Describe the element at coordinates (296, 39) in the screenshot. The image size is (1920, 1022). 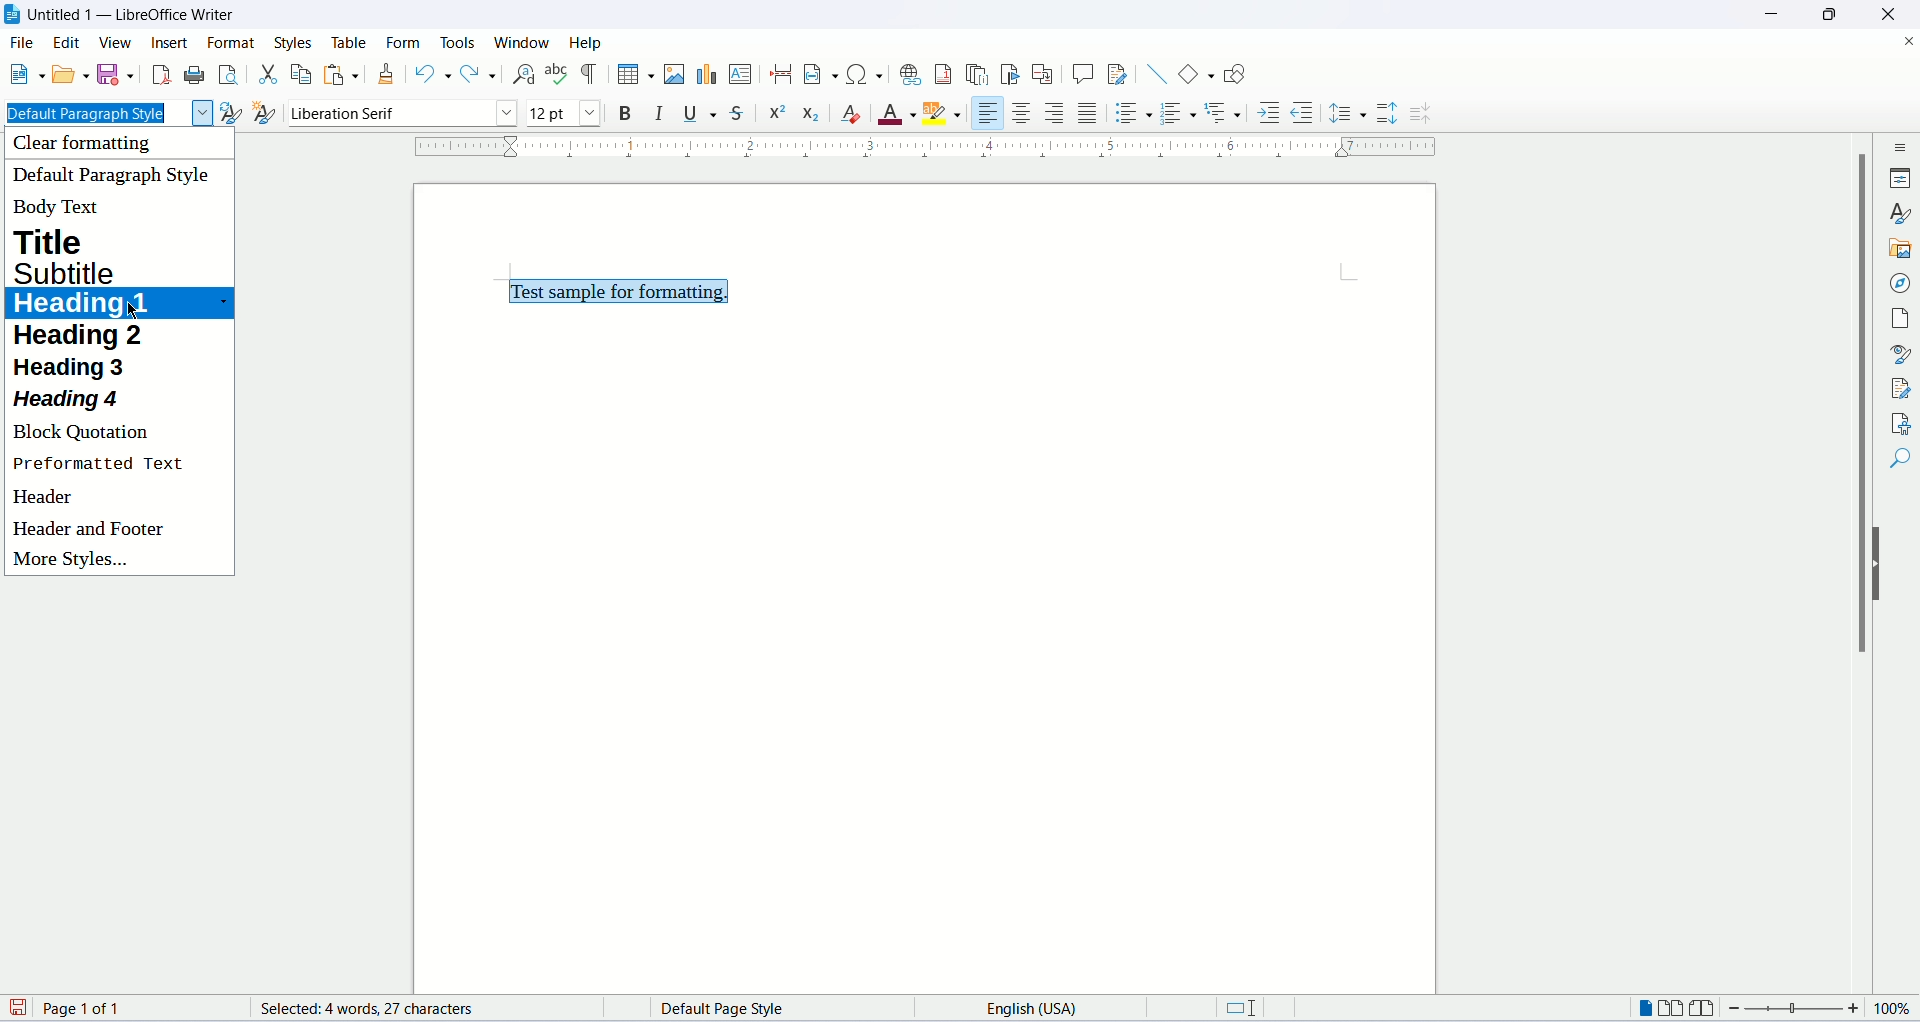
I see `styles` at that location.